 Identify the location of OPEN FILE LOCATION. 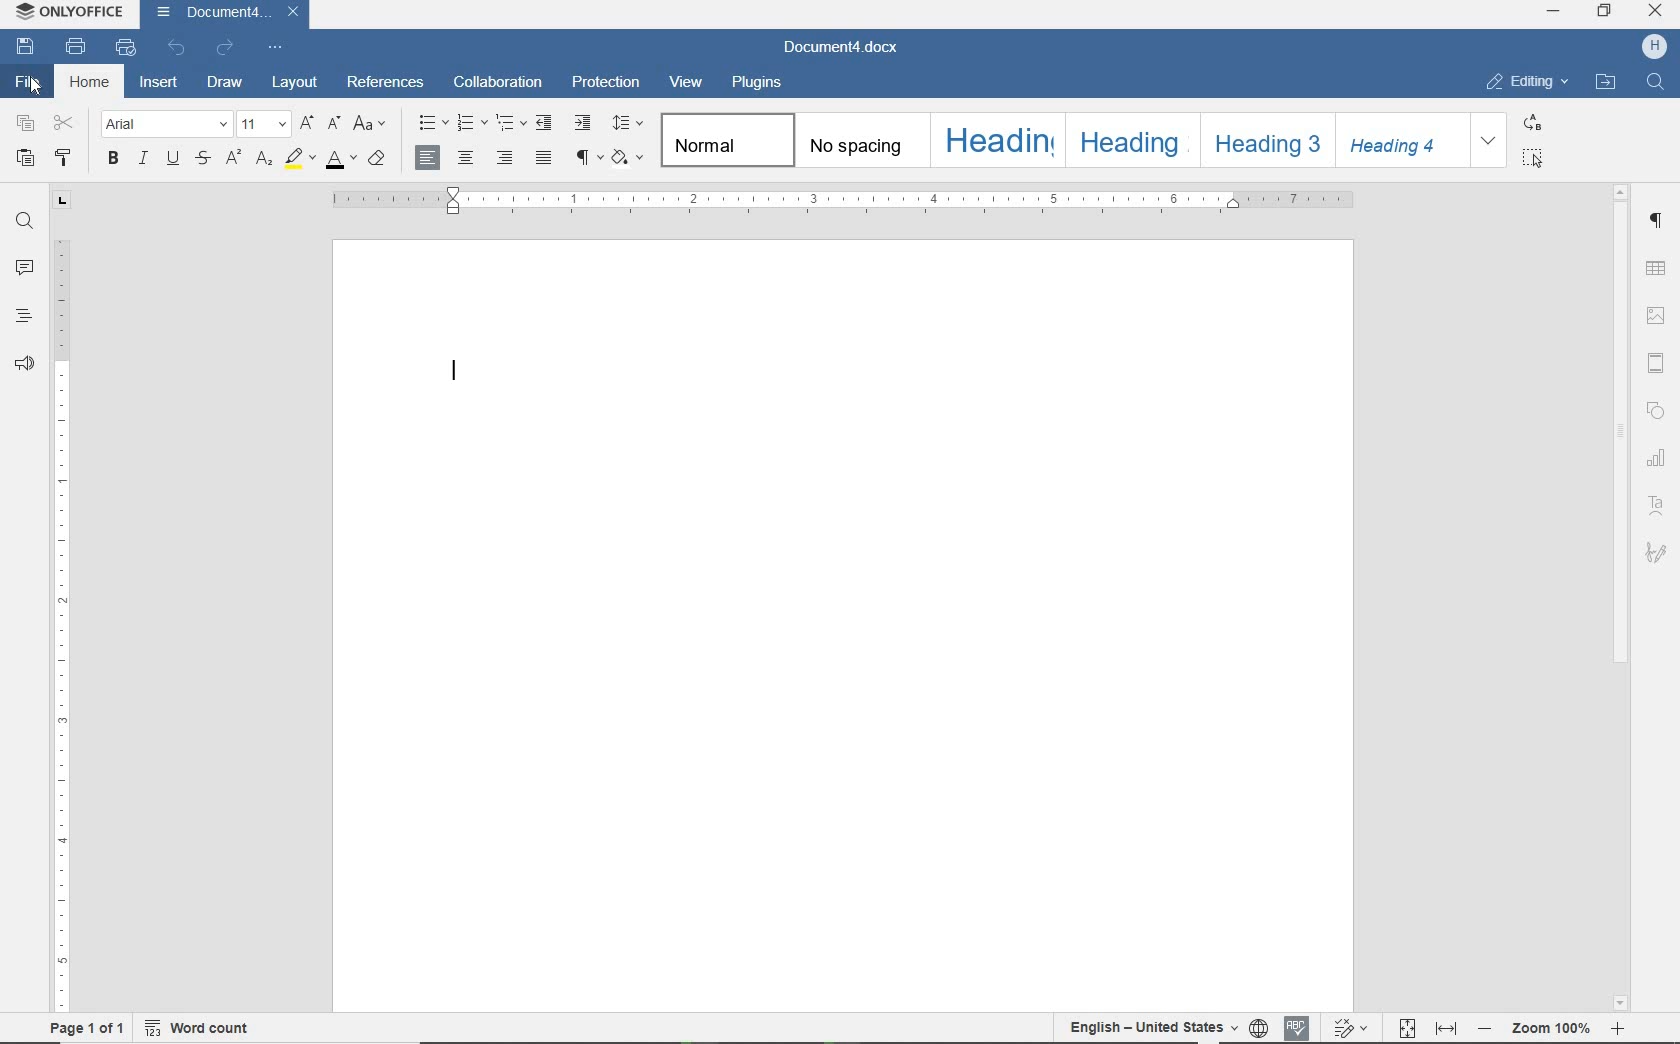
(1607, 81).